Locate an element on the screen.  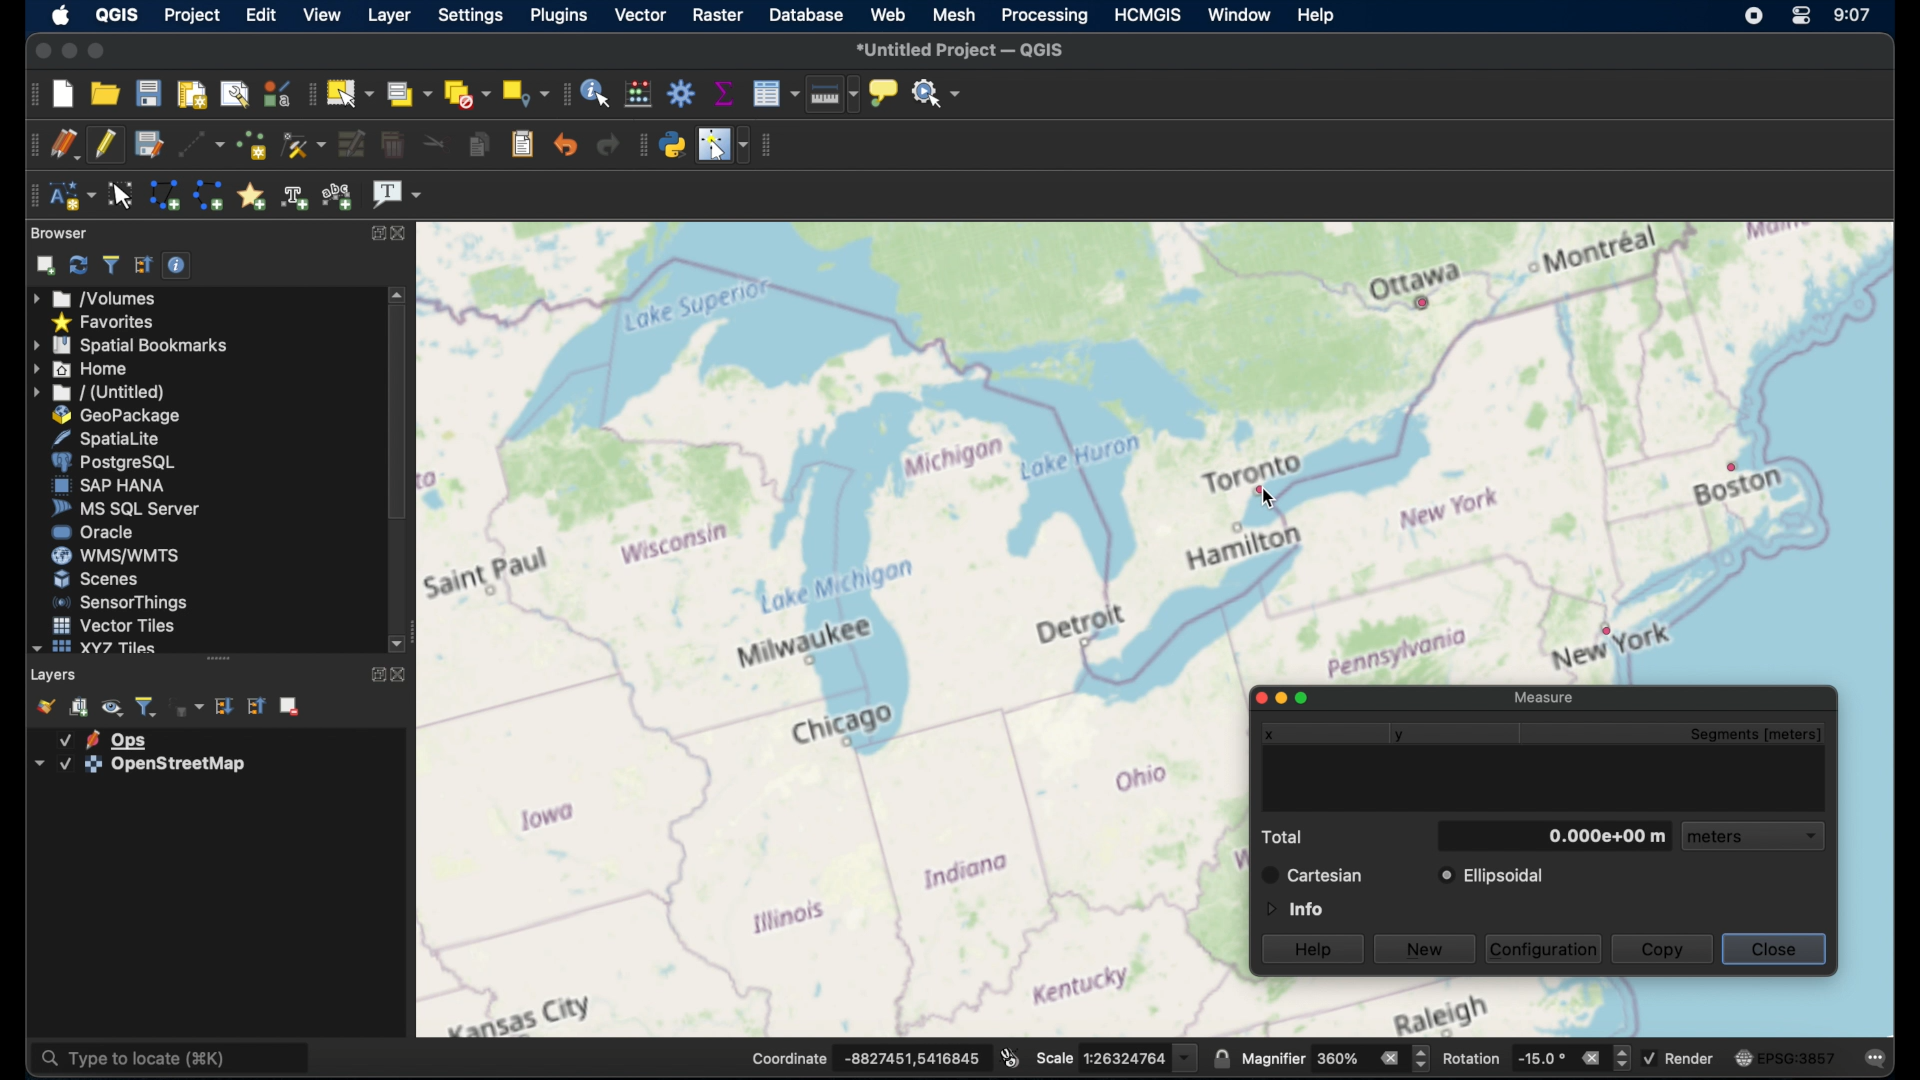
scroll box is located at coordinates (397, 417).